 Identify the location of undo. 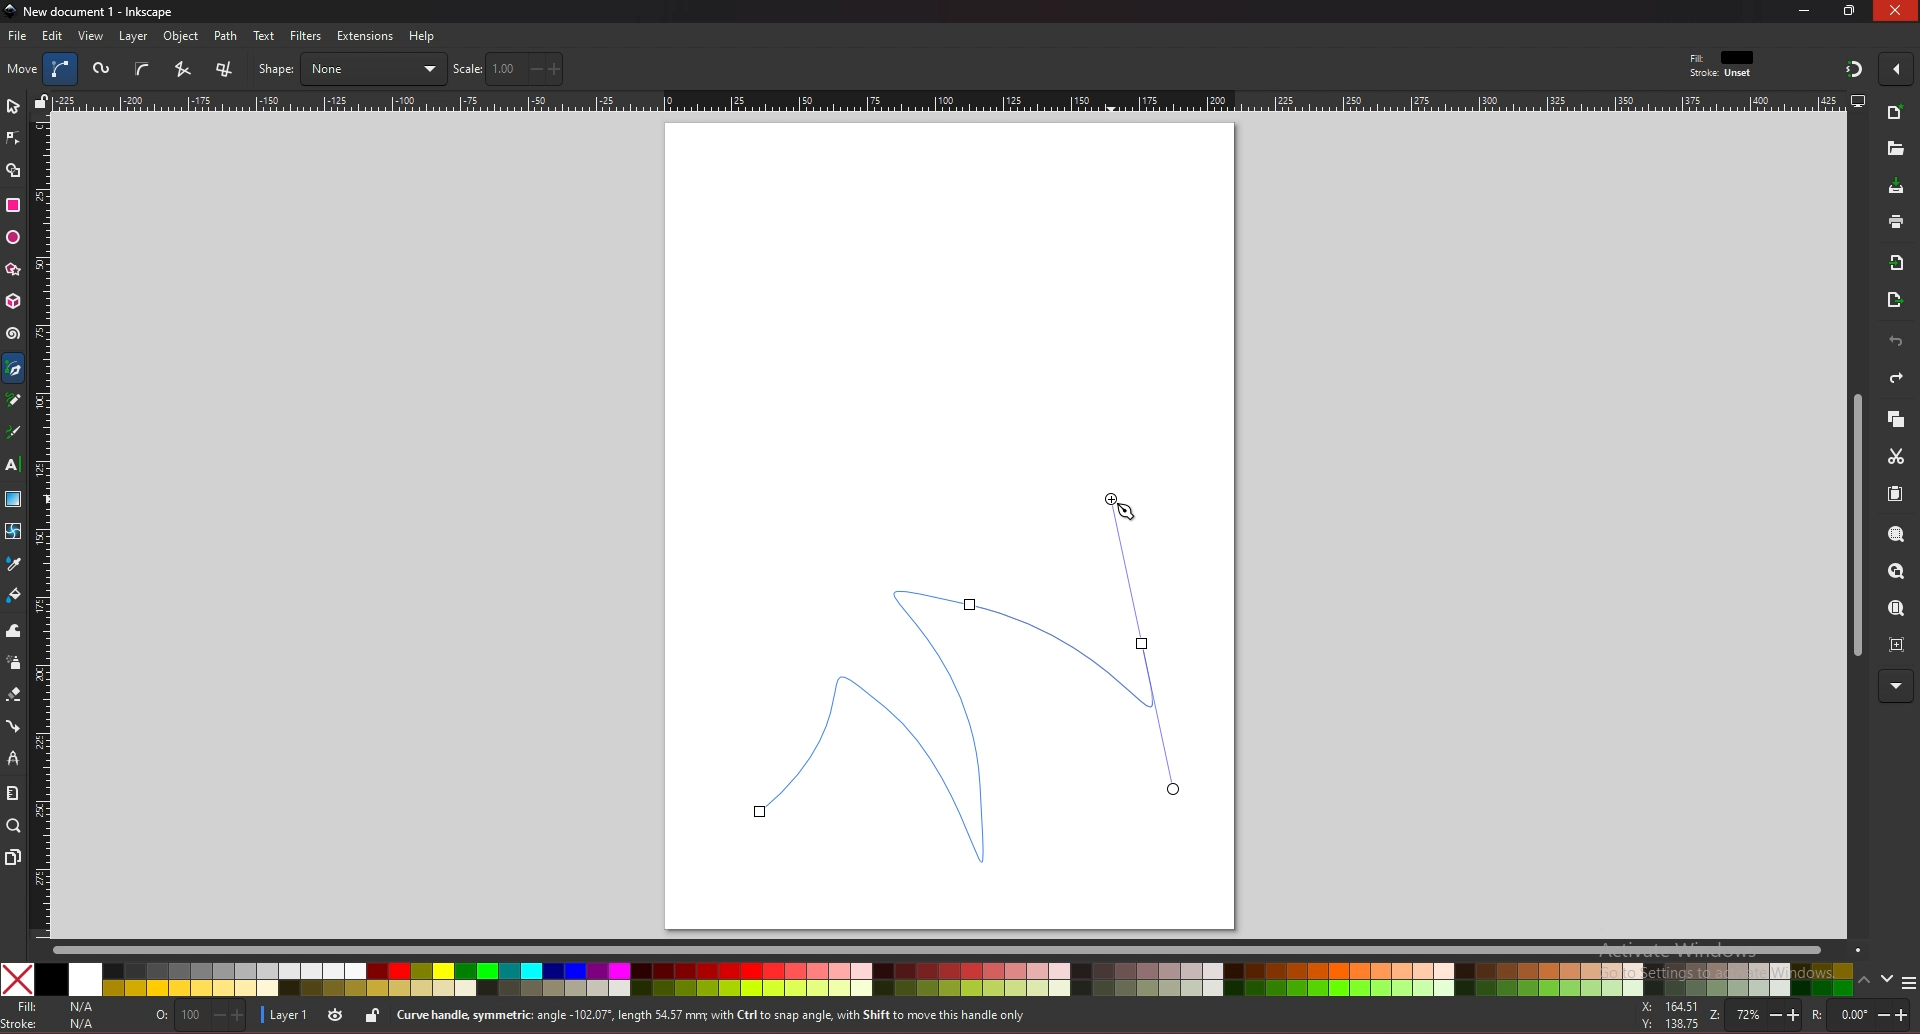
(1896, 342).